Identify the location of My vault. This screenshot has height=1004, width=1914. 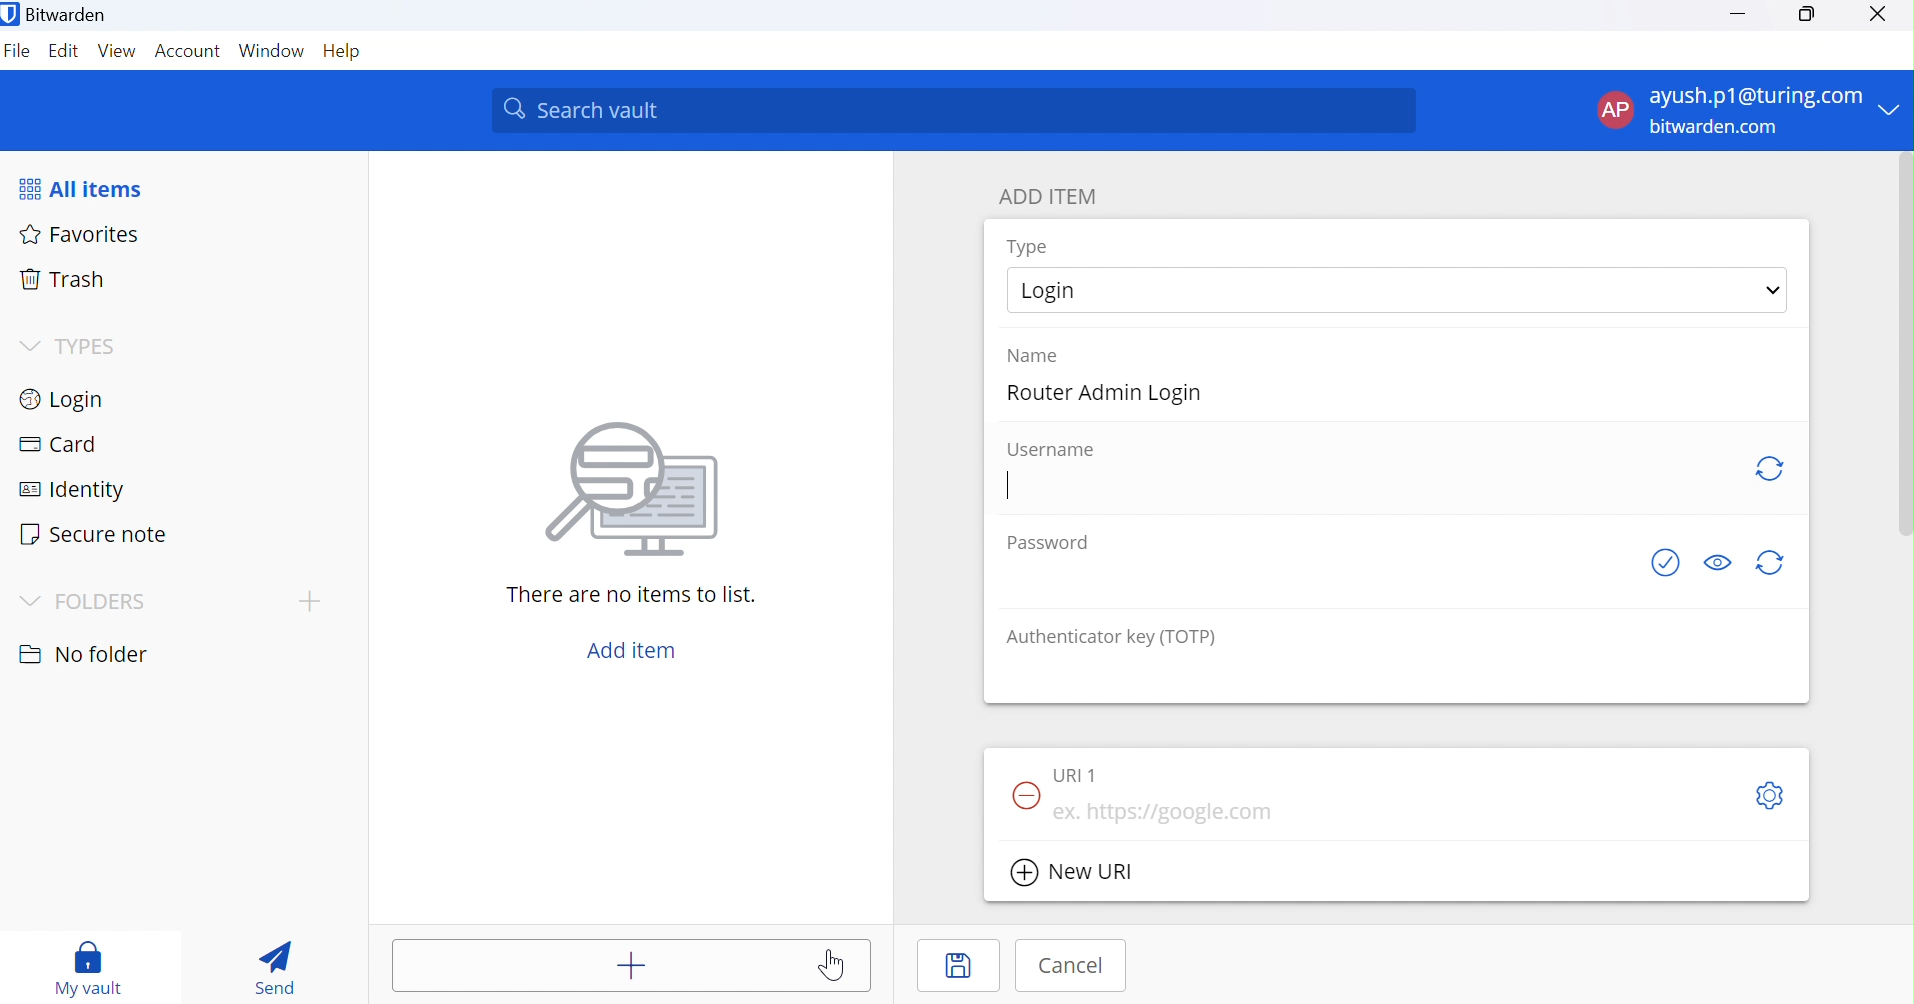
(89, 962).